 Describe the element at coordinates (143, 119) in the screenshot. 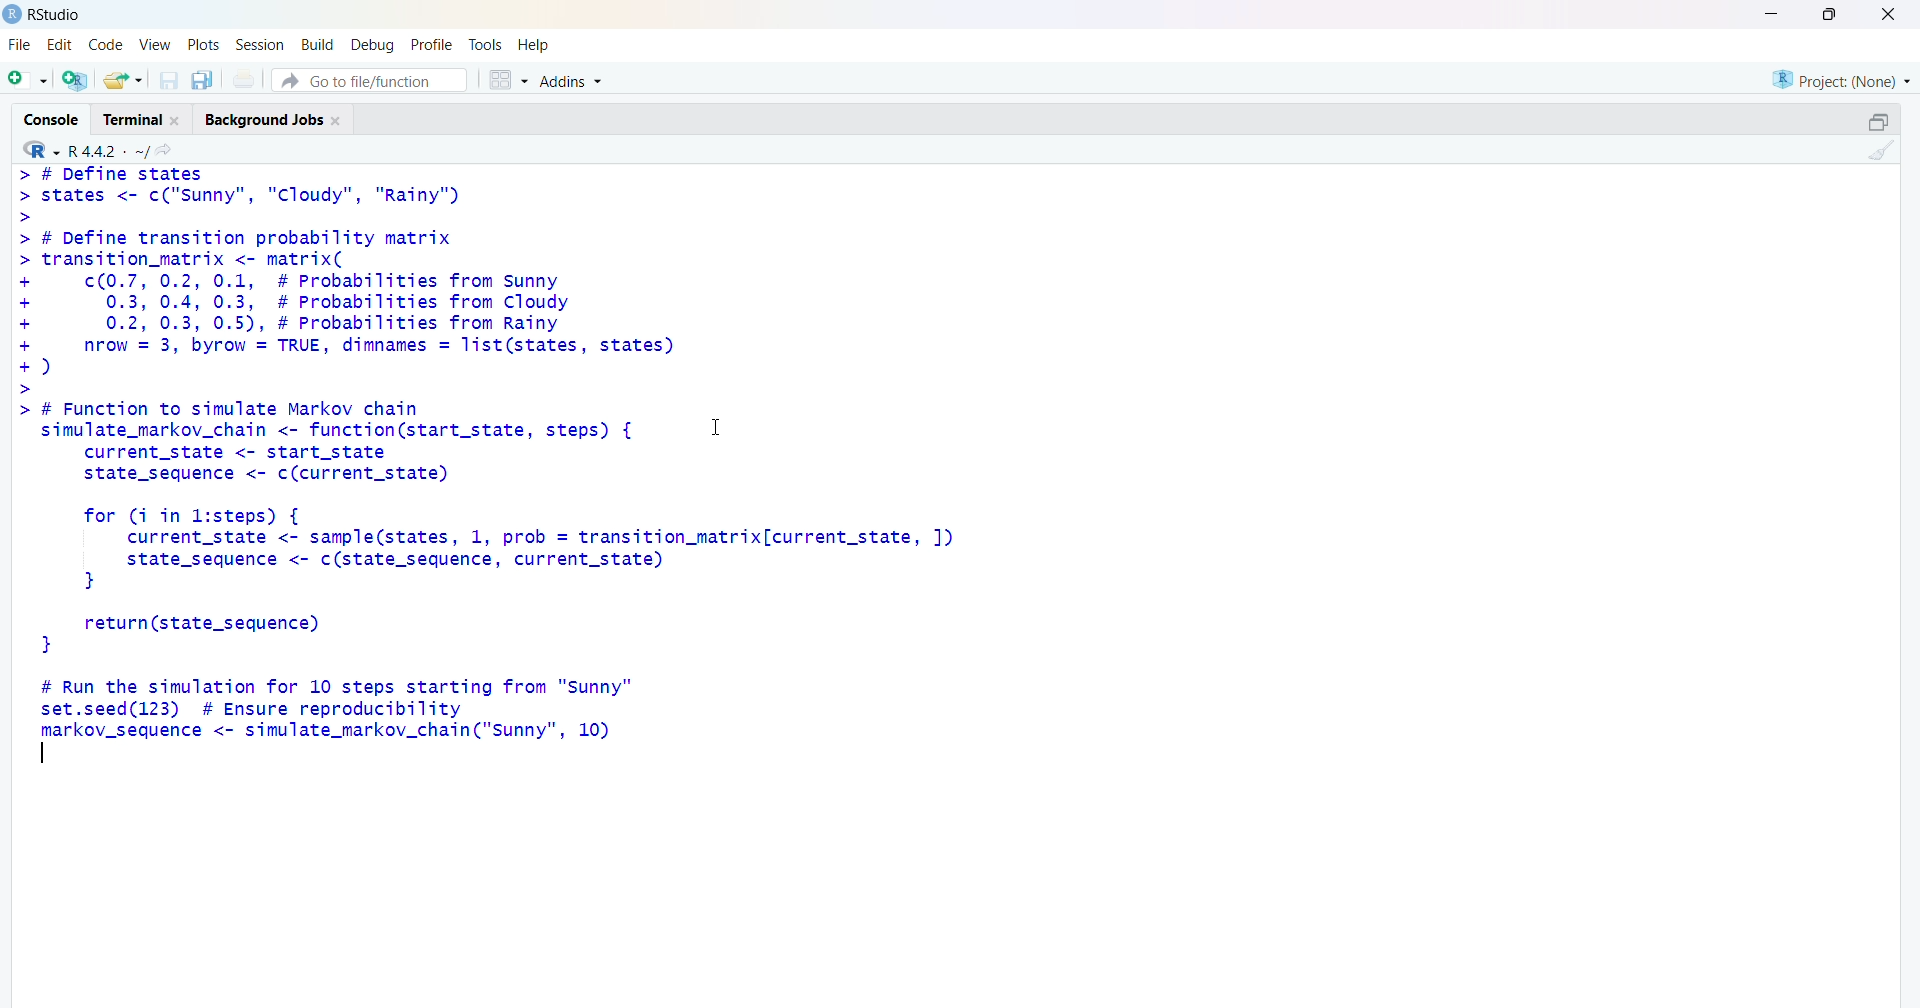

I see `terminal` at that location.